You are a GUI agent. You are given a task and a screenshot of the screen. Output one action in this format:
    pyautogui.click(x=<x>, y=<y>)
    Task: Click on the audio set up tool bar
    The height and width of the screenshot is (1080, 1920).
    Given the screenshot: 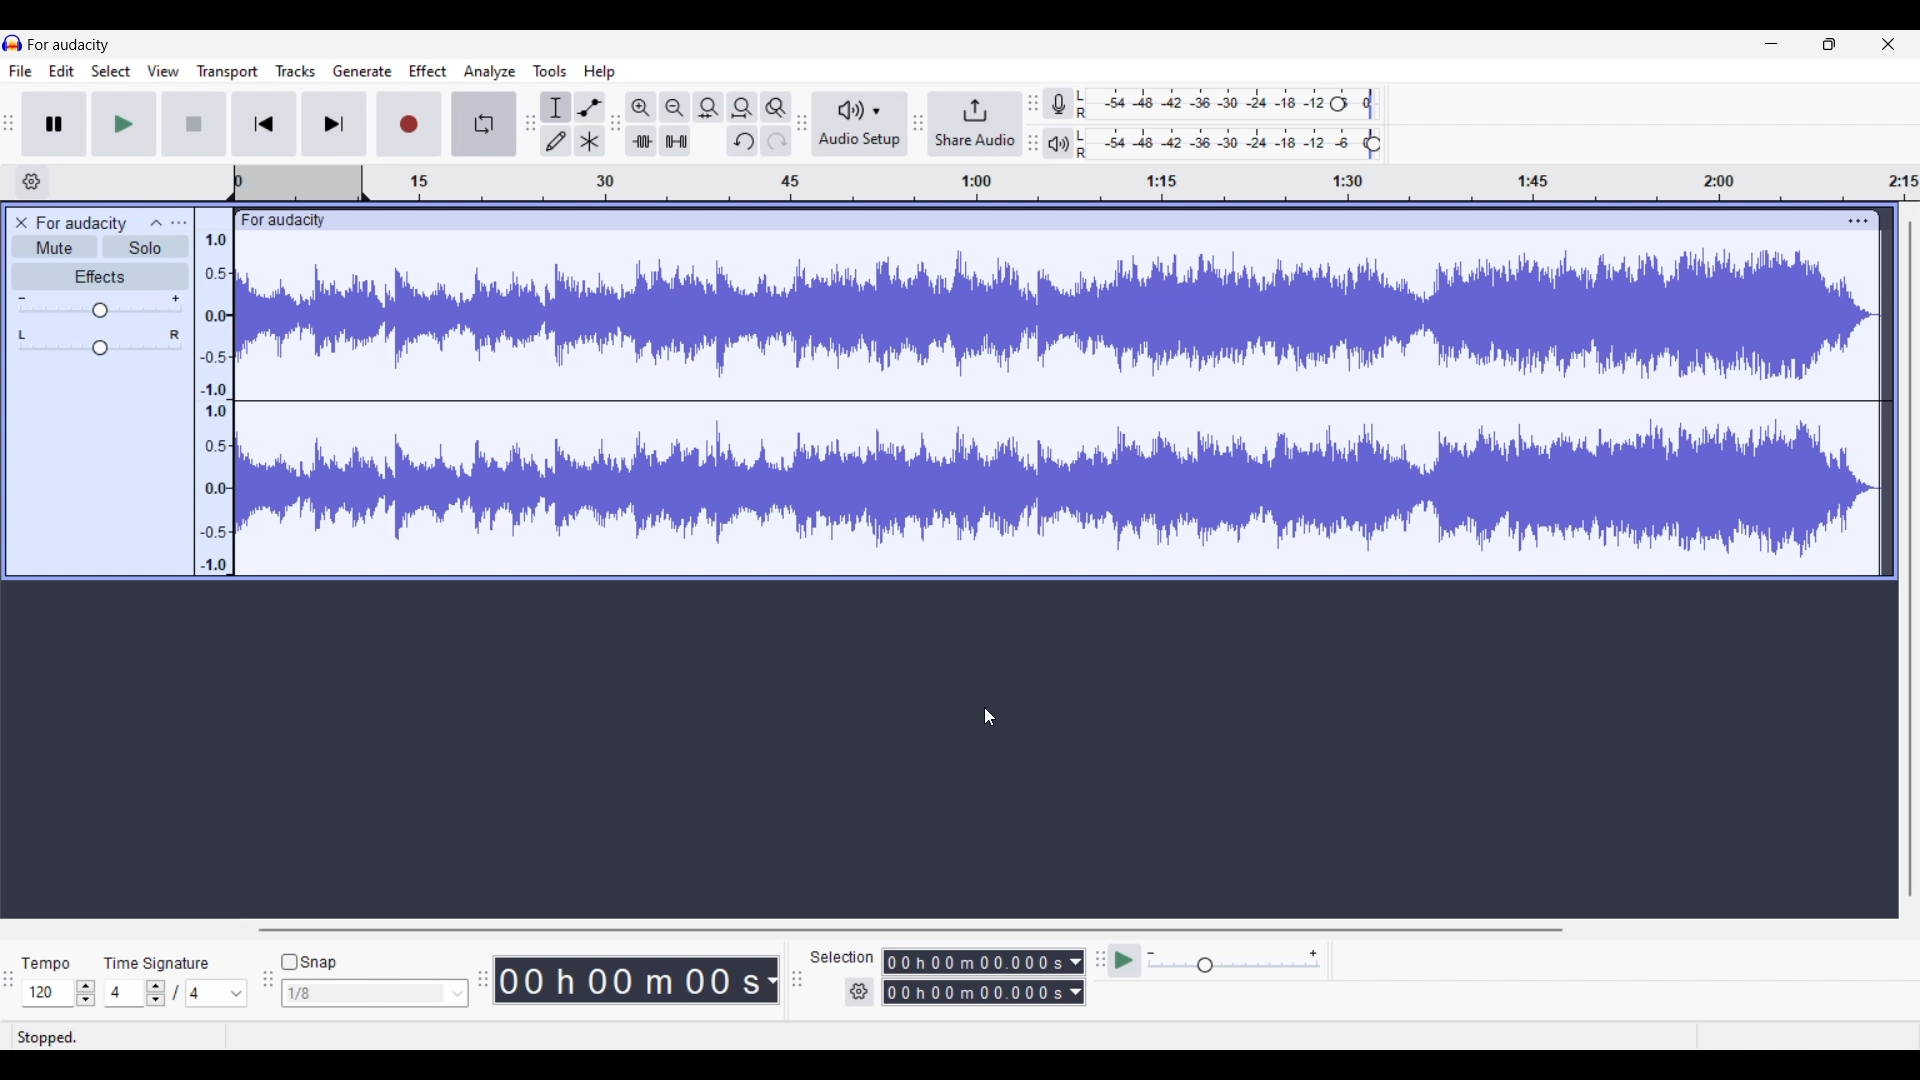 What is the action you would take?
    pyautogui.click(x=800, y=127)
    